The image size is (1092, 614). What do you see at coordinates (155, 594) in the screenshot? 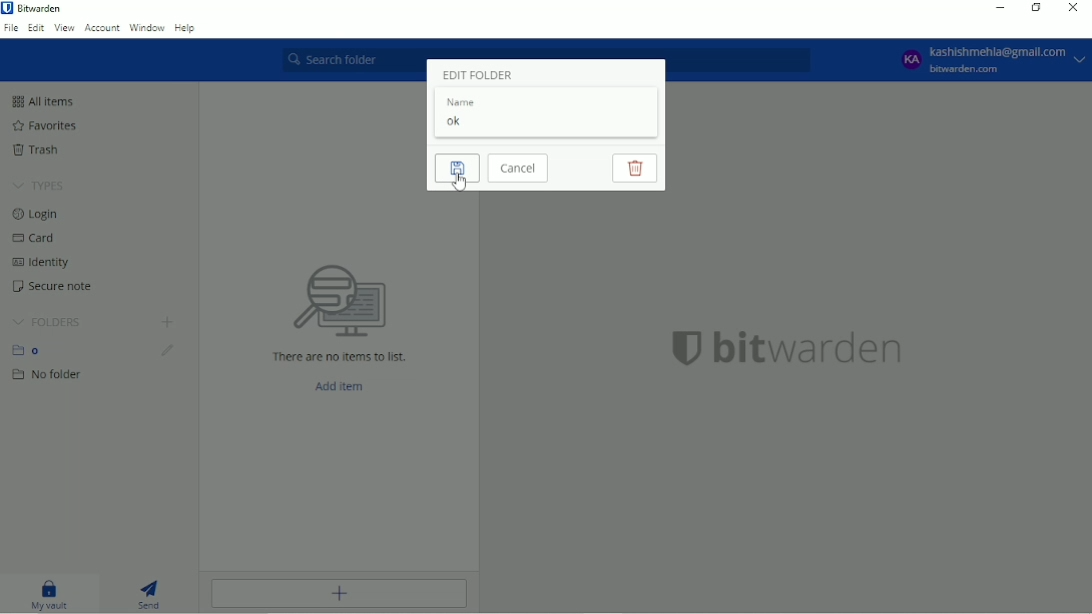
I see `Send` at bounding box center [155, 594].